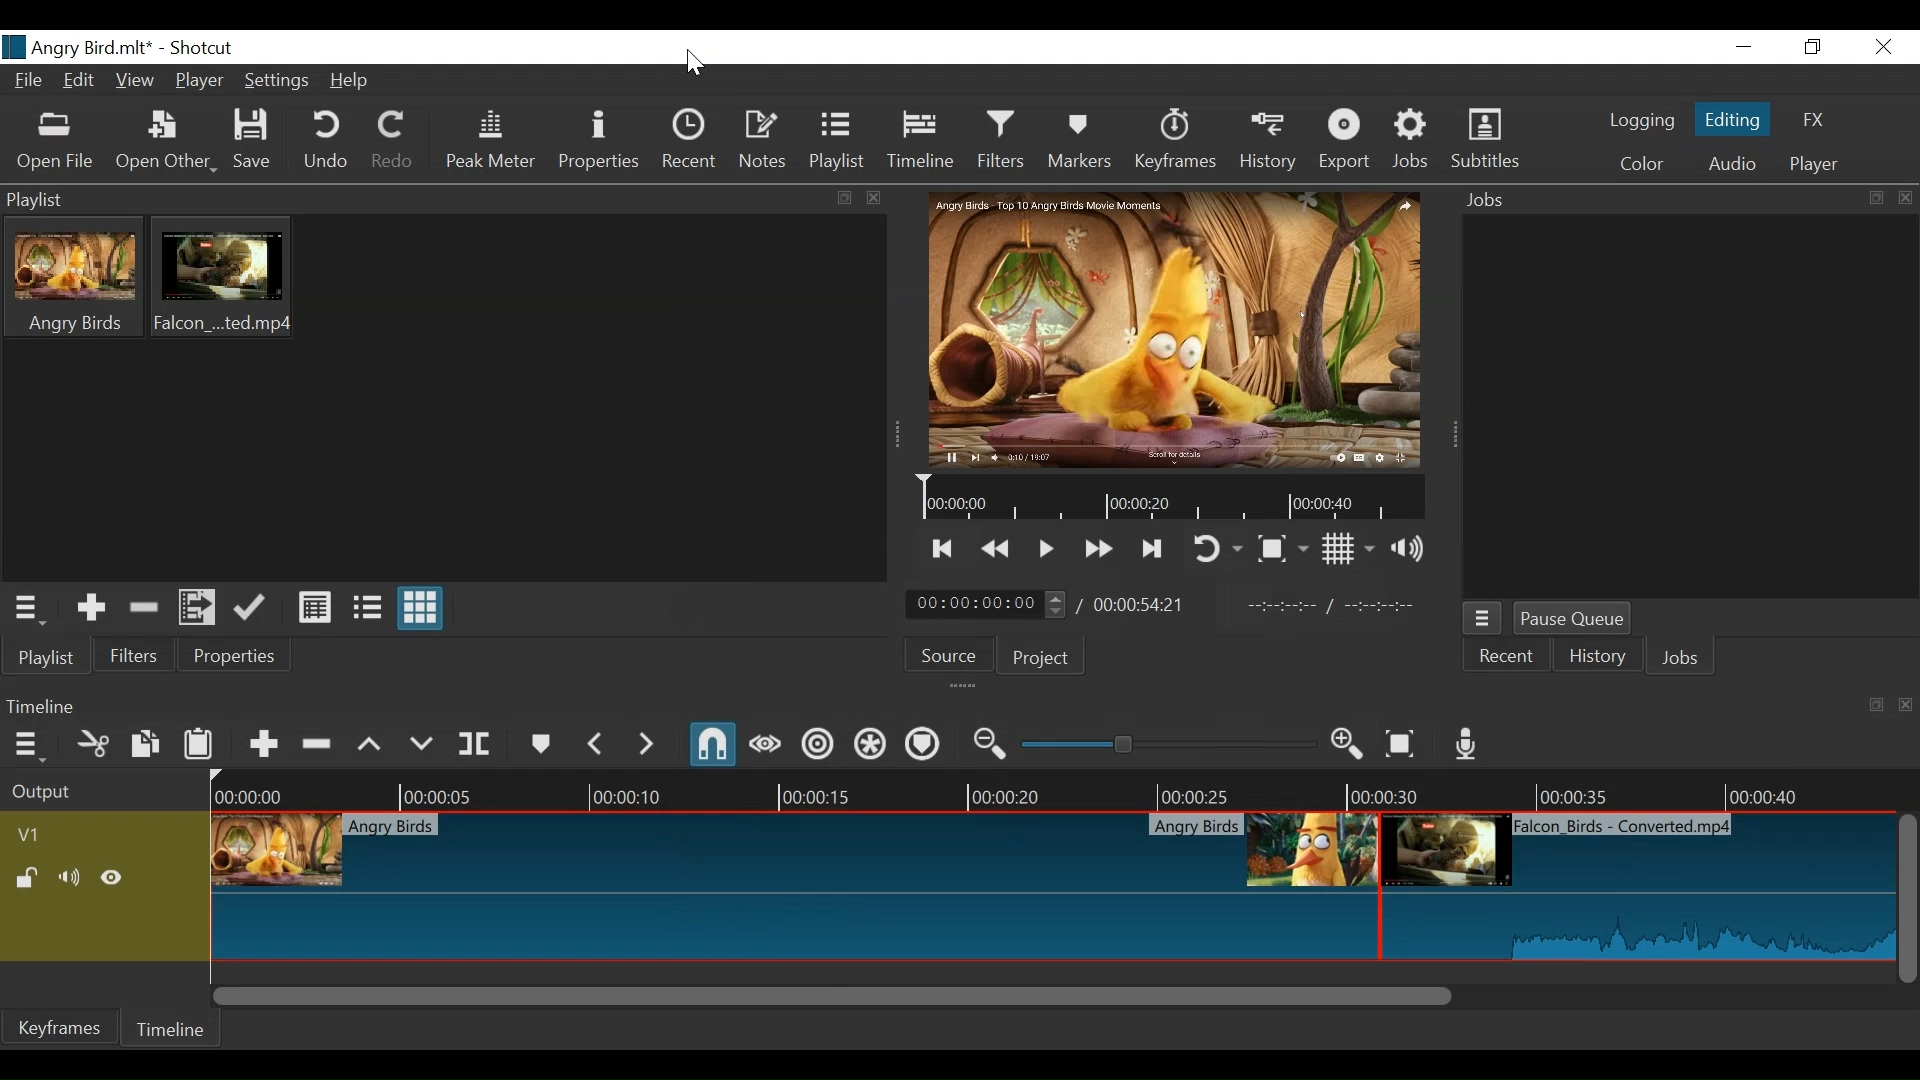  What do you see at coordinates (1683, 658) in the screenshot?
I see `Jobs` at bounding box center [1683, 658].